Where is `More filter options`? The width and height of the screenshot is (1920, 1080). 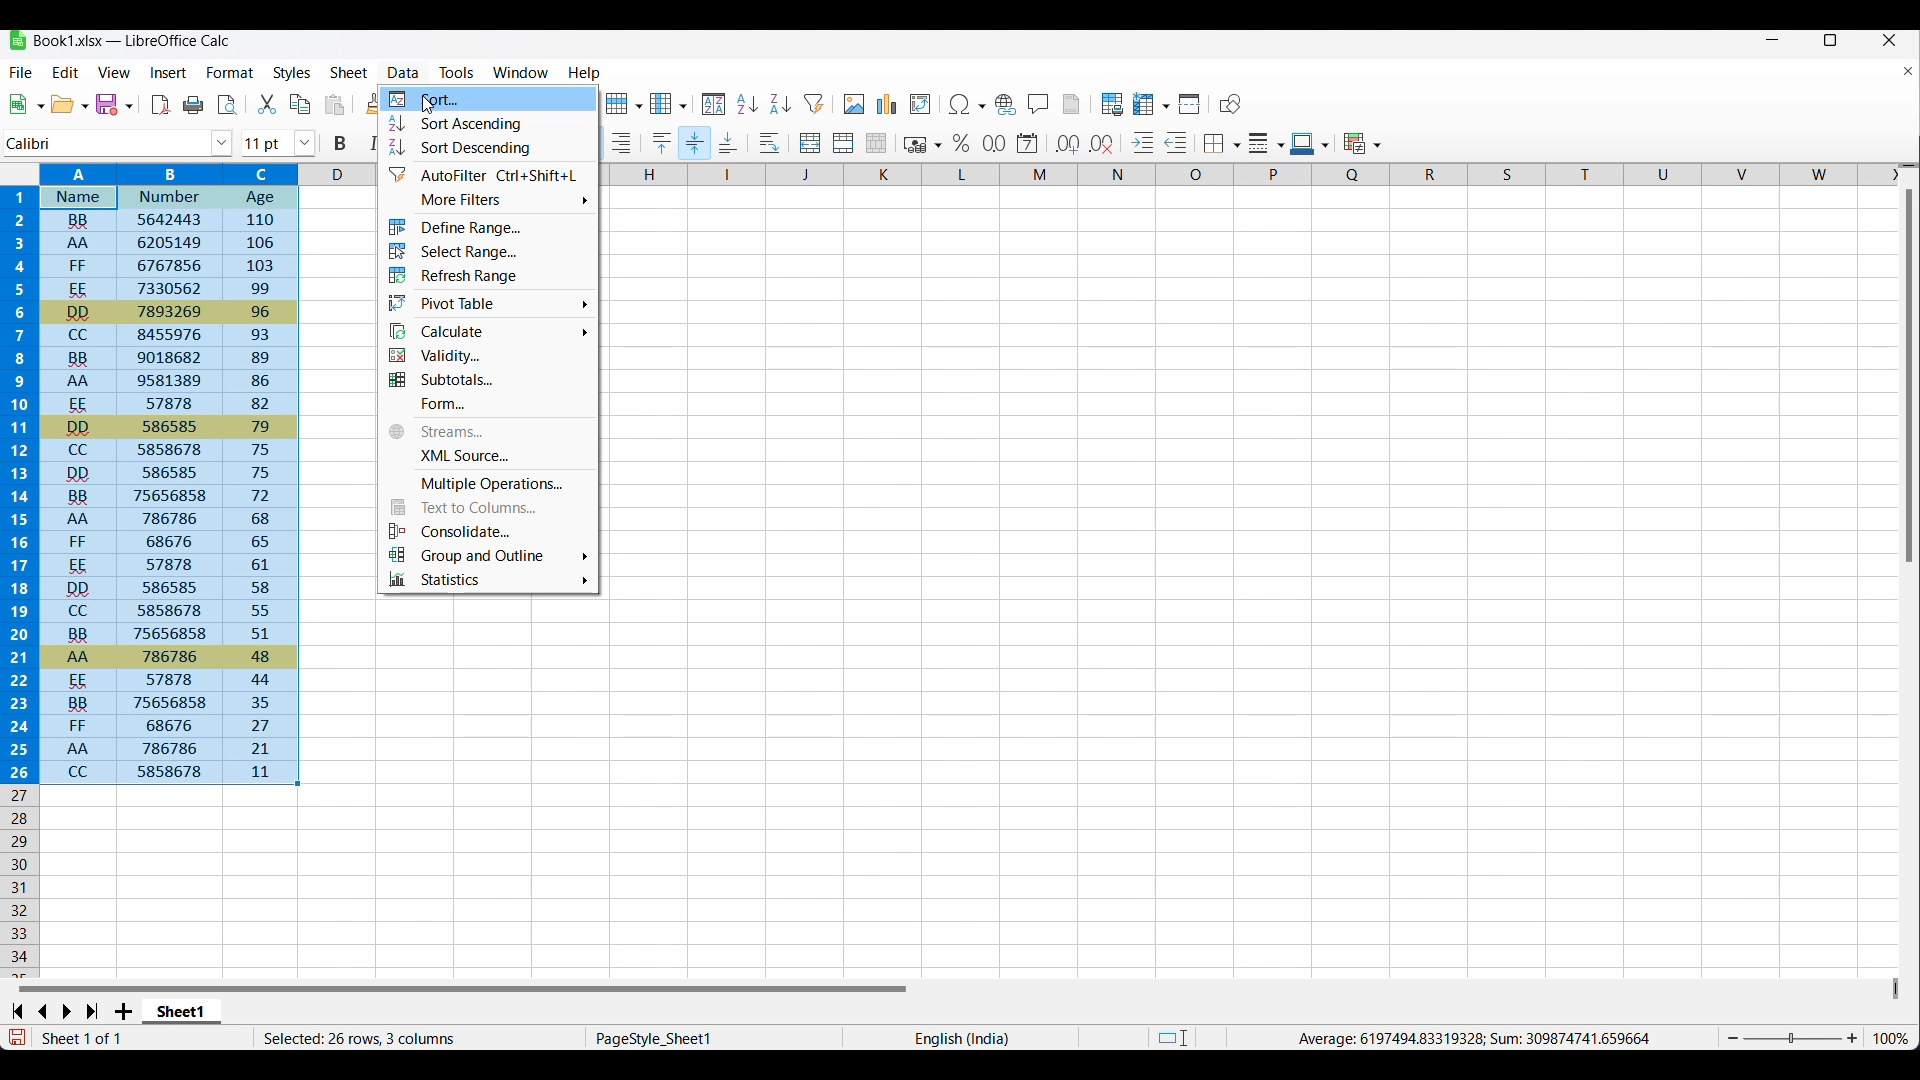 More filter options is located at coordinates (488, 200).